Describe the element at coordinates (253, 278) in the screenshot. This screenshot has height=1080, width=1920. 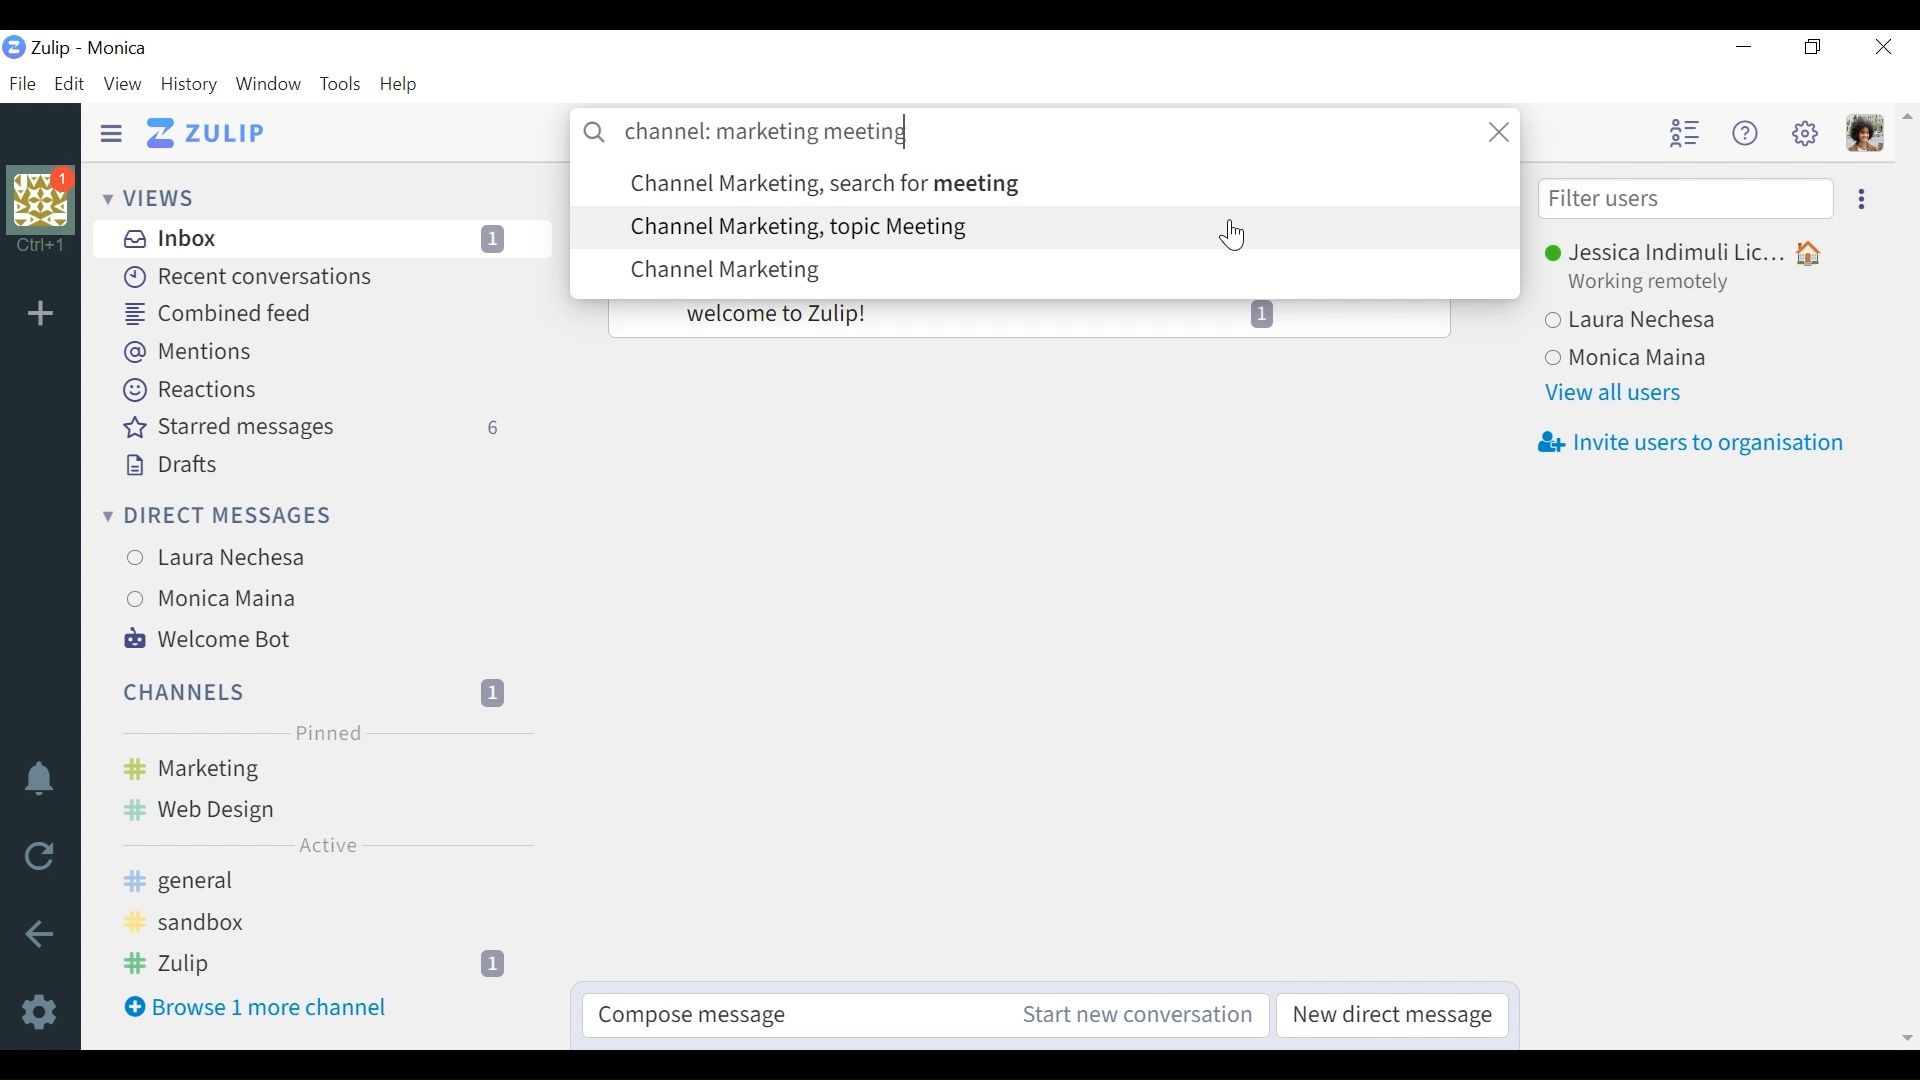
I see `Recent Conversations` at that location.